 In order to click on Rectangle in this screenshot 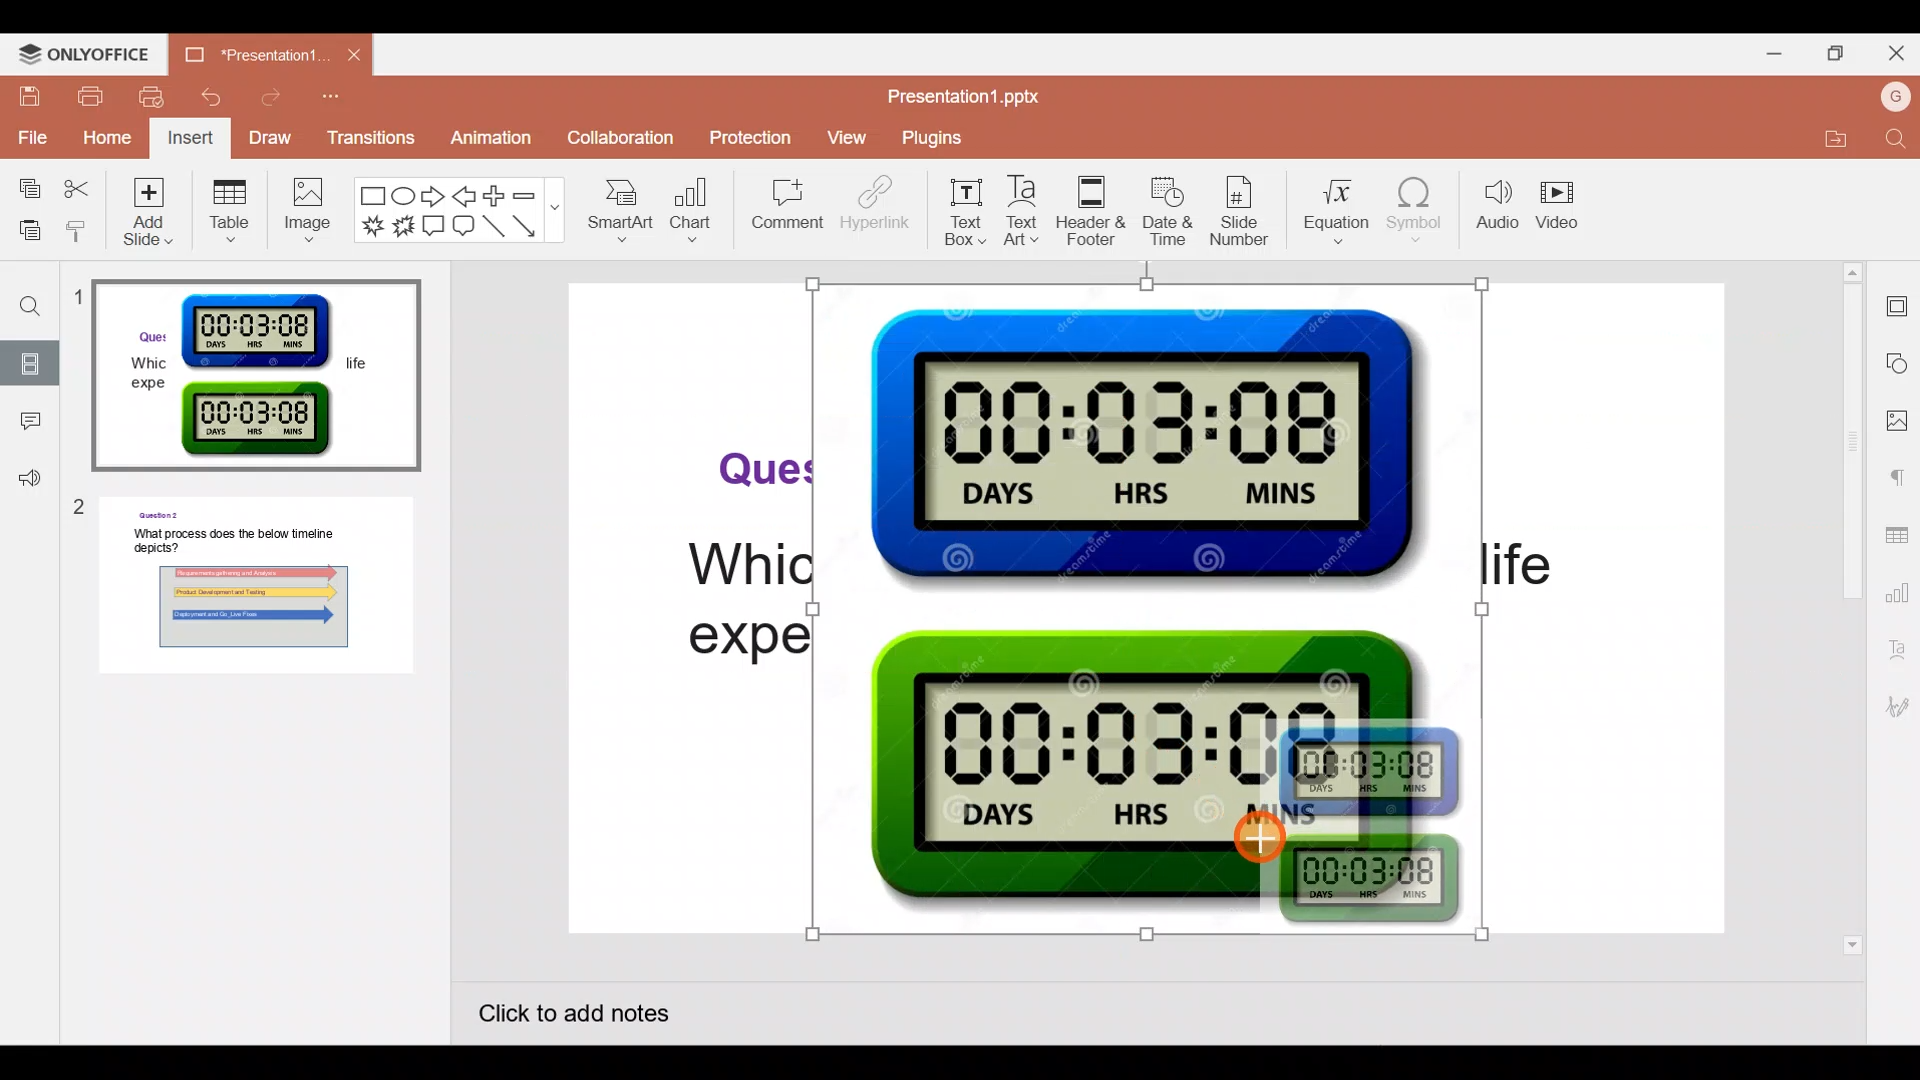, I will do `click(368, 194)`.